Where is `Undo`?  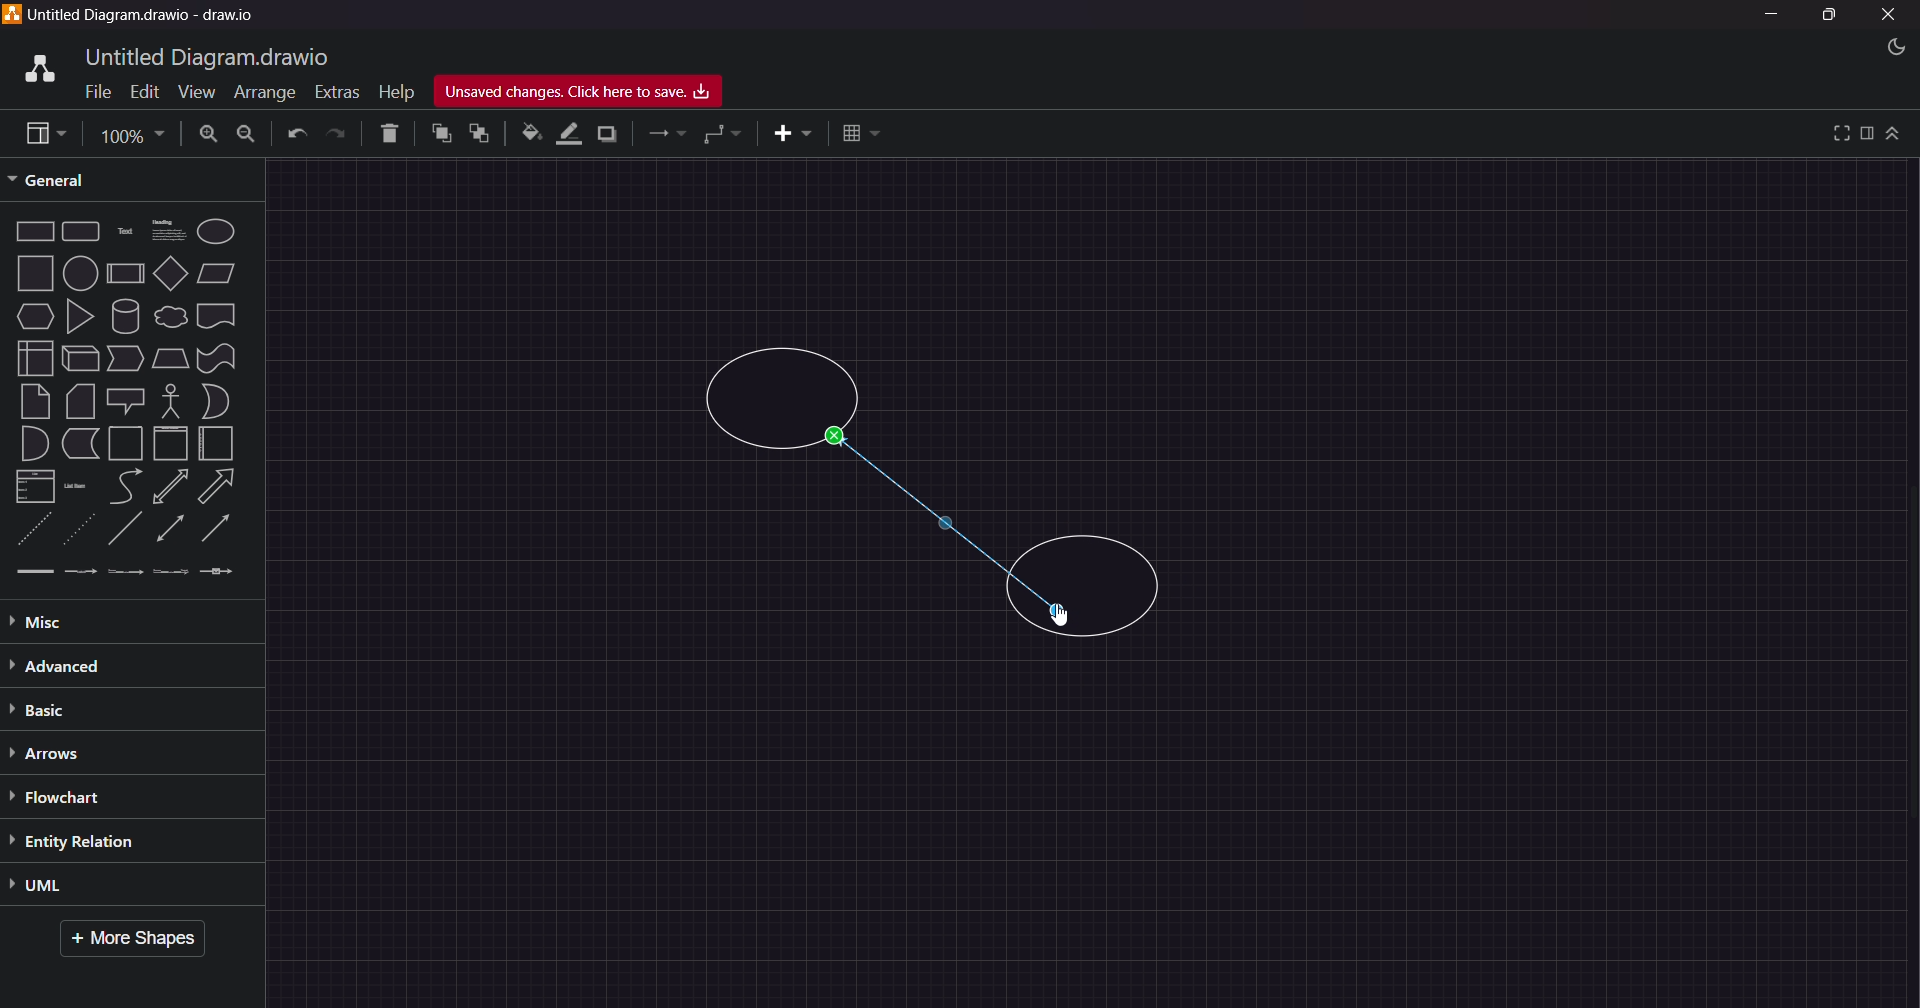
Undo is located at coordinates (296, 135).